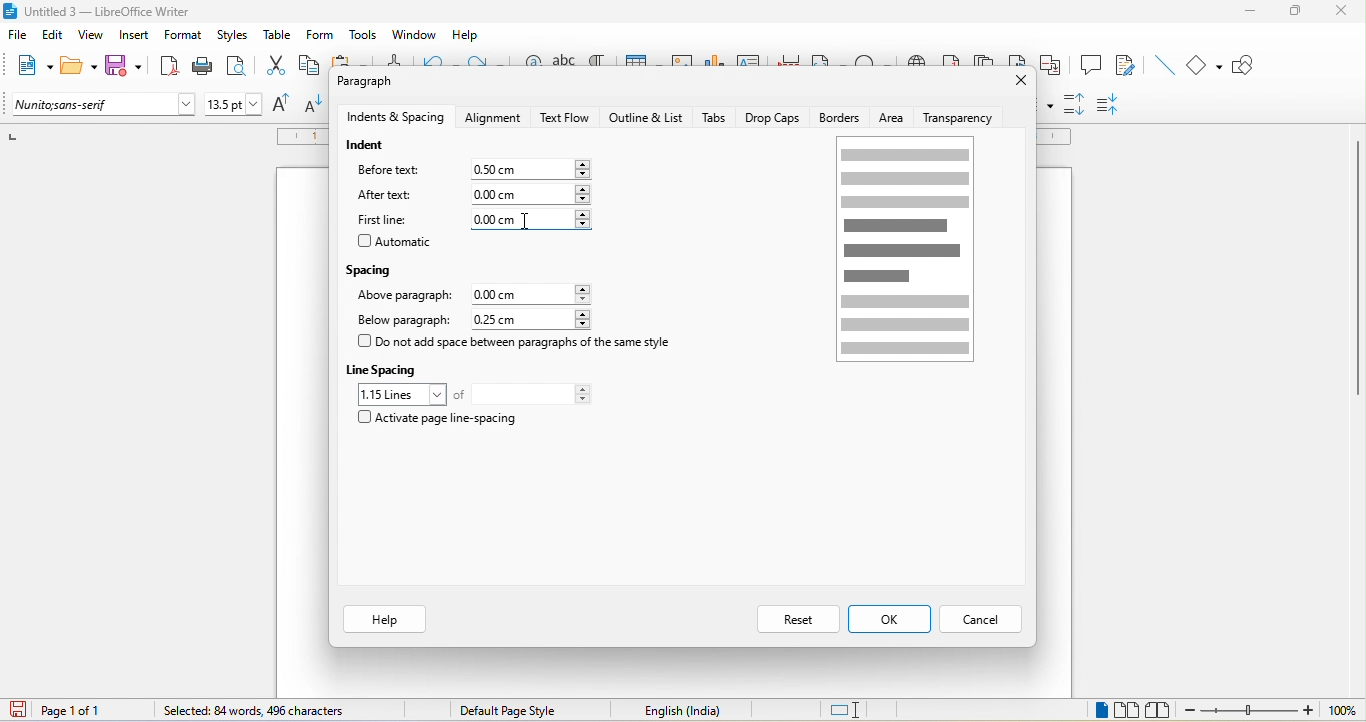  What do you see at coordinates (386, 219) in the screenshot?
I see `first line` at bounding box center [386, 219].